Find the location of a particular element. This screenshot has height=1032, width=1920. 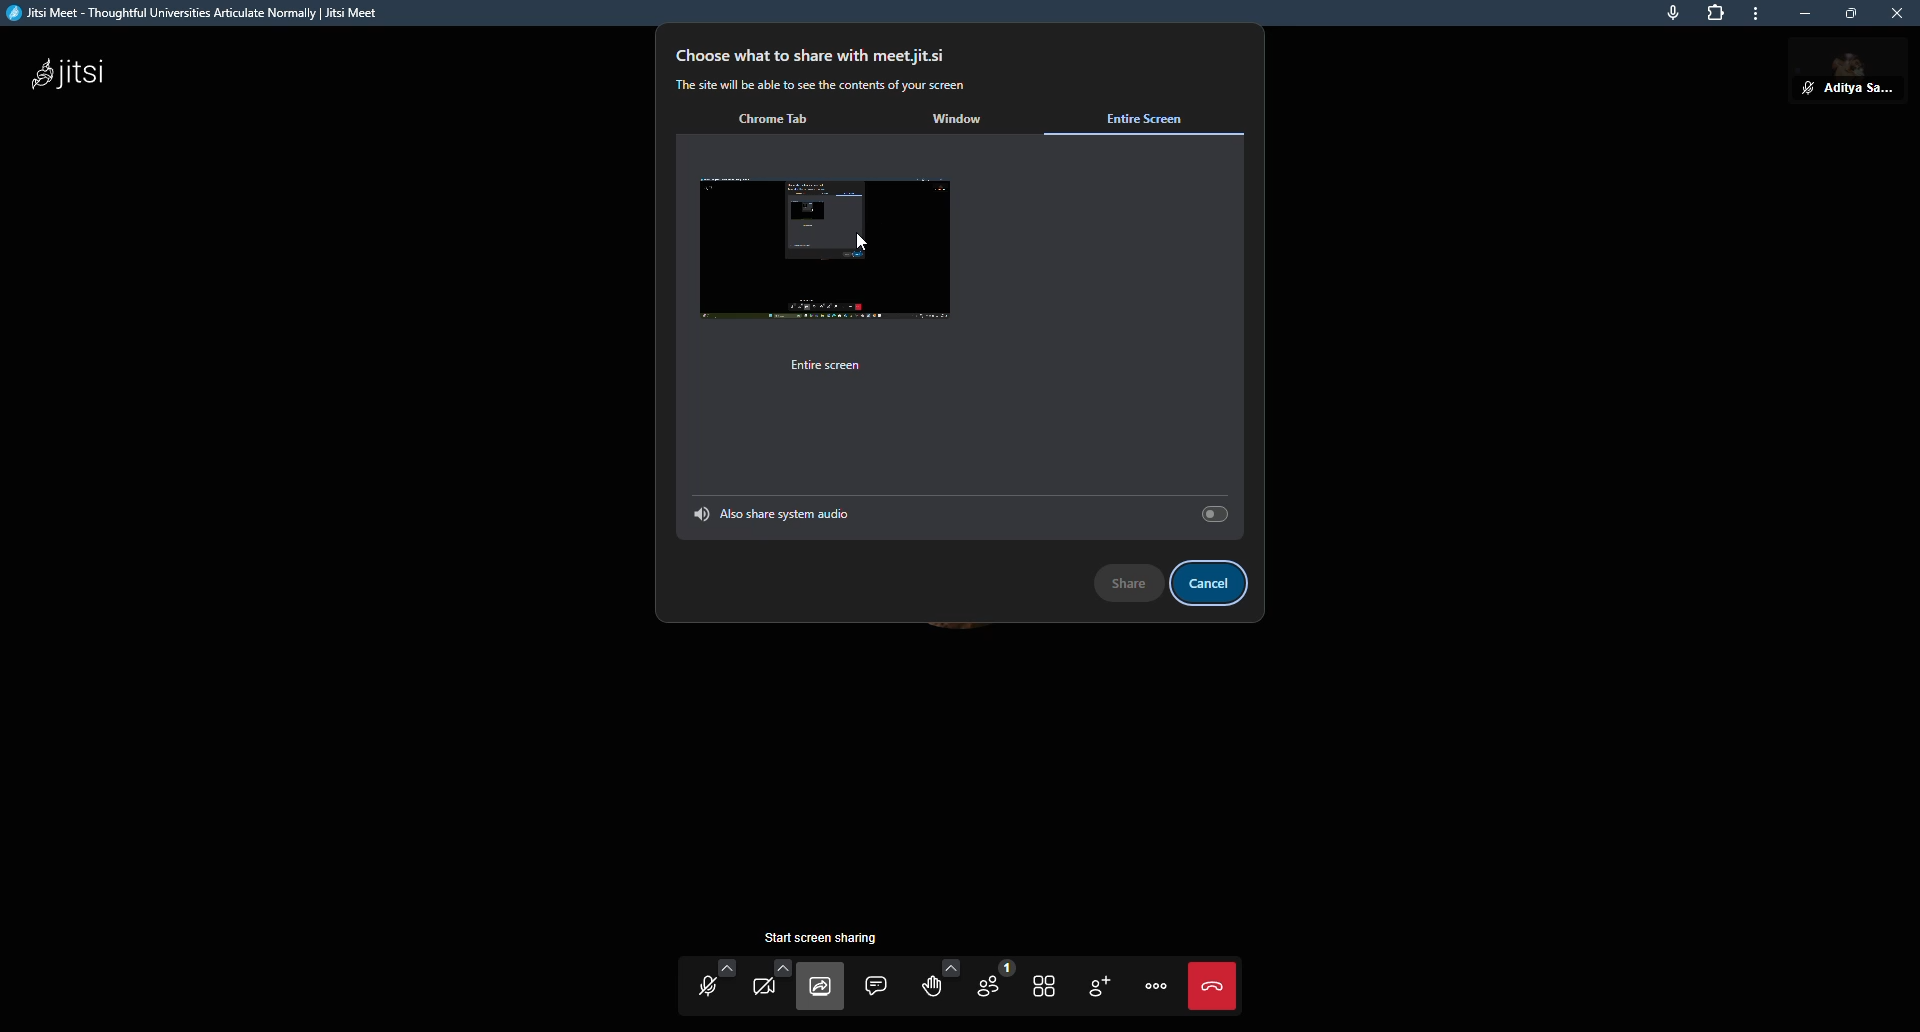

start mic is located at coordinates (710, 988).